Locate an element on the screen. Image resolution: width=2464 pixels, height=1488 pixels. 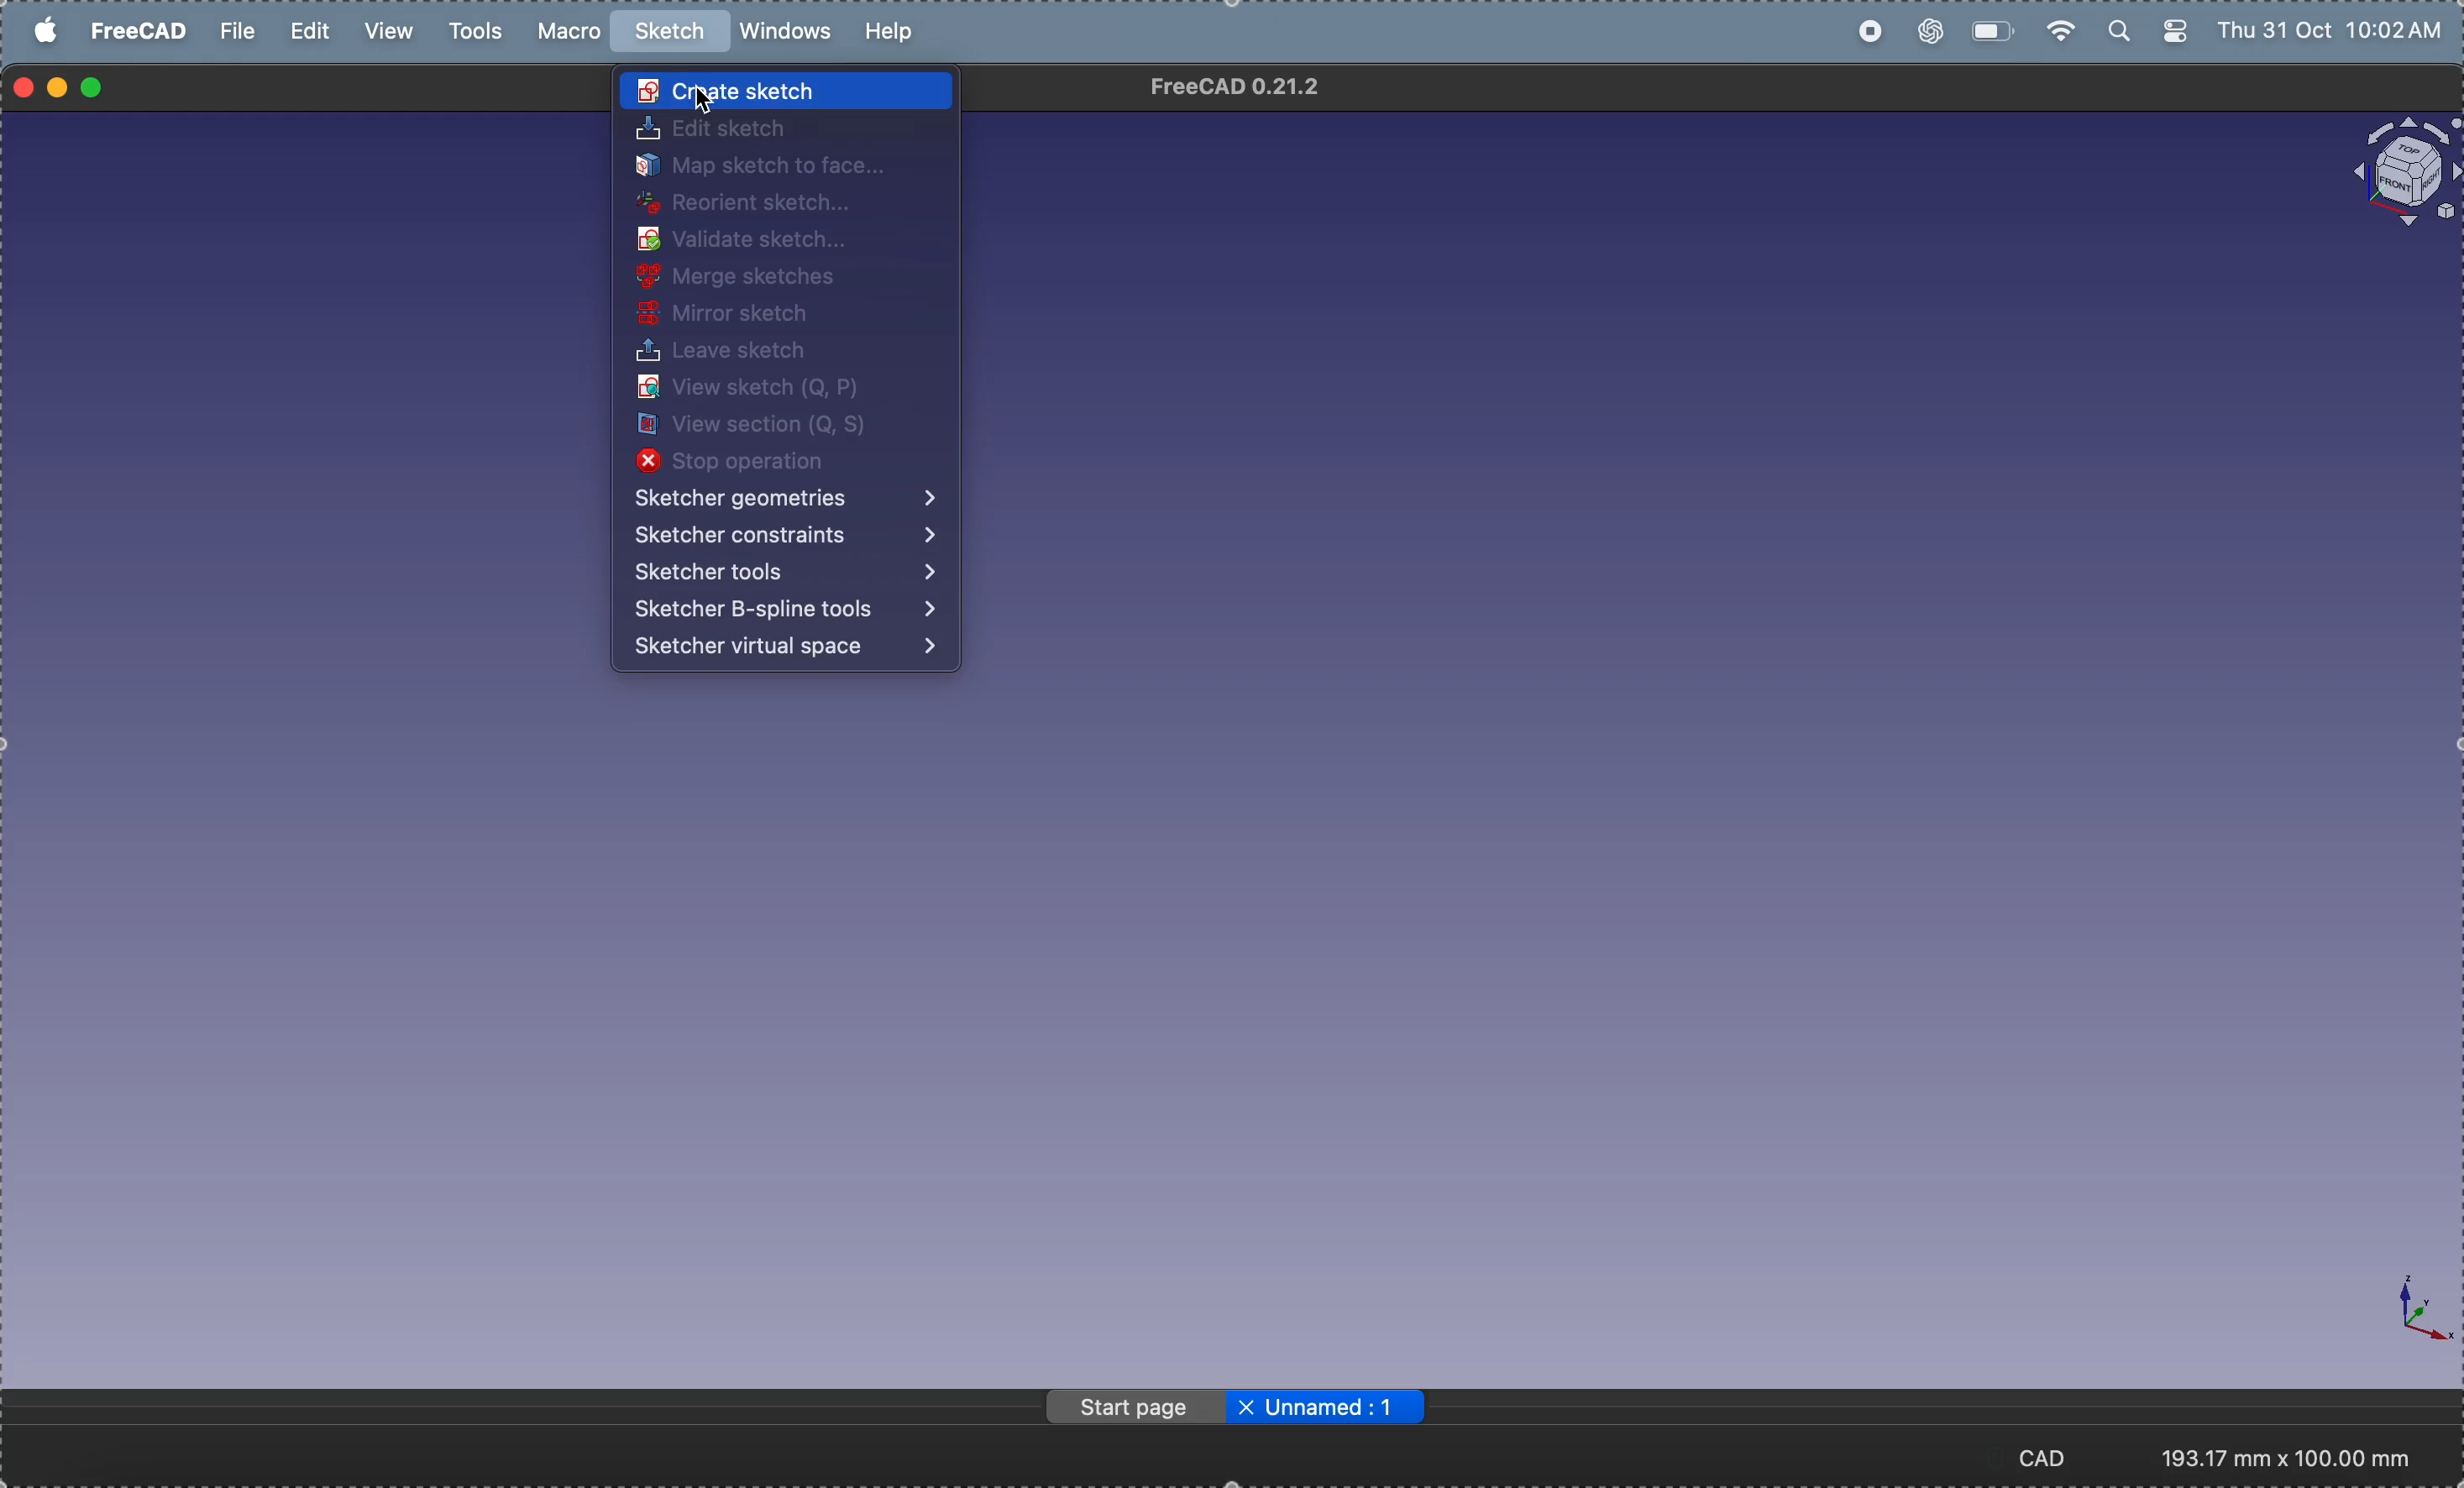
Cursor is located at coordinates (704, 105).